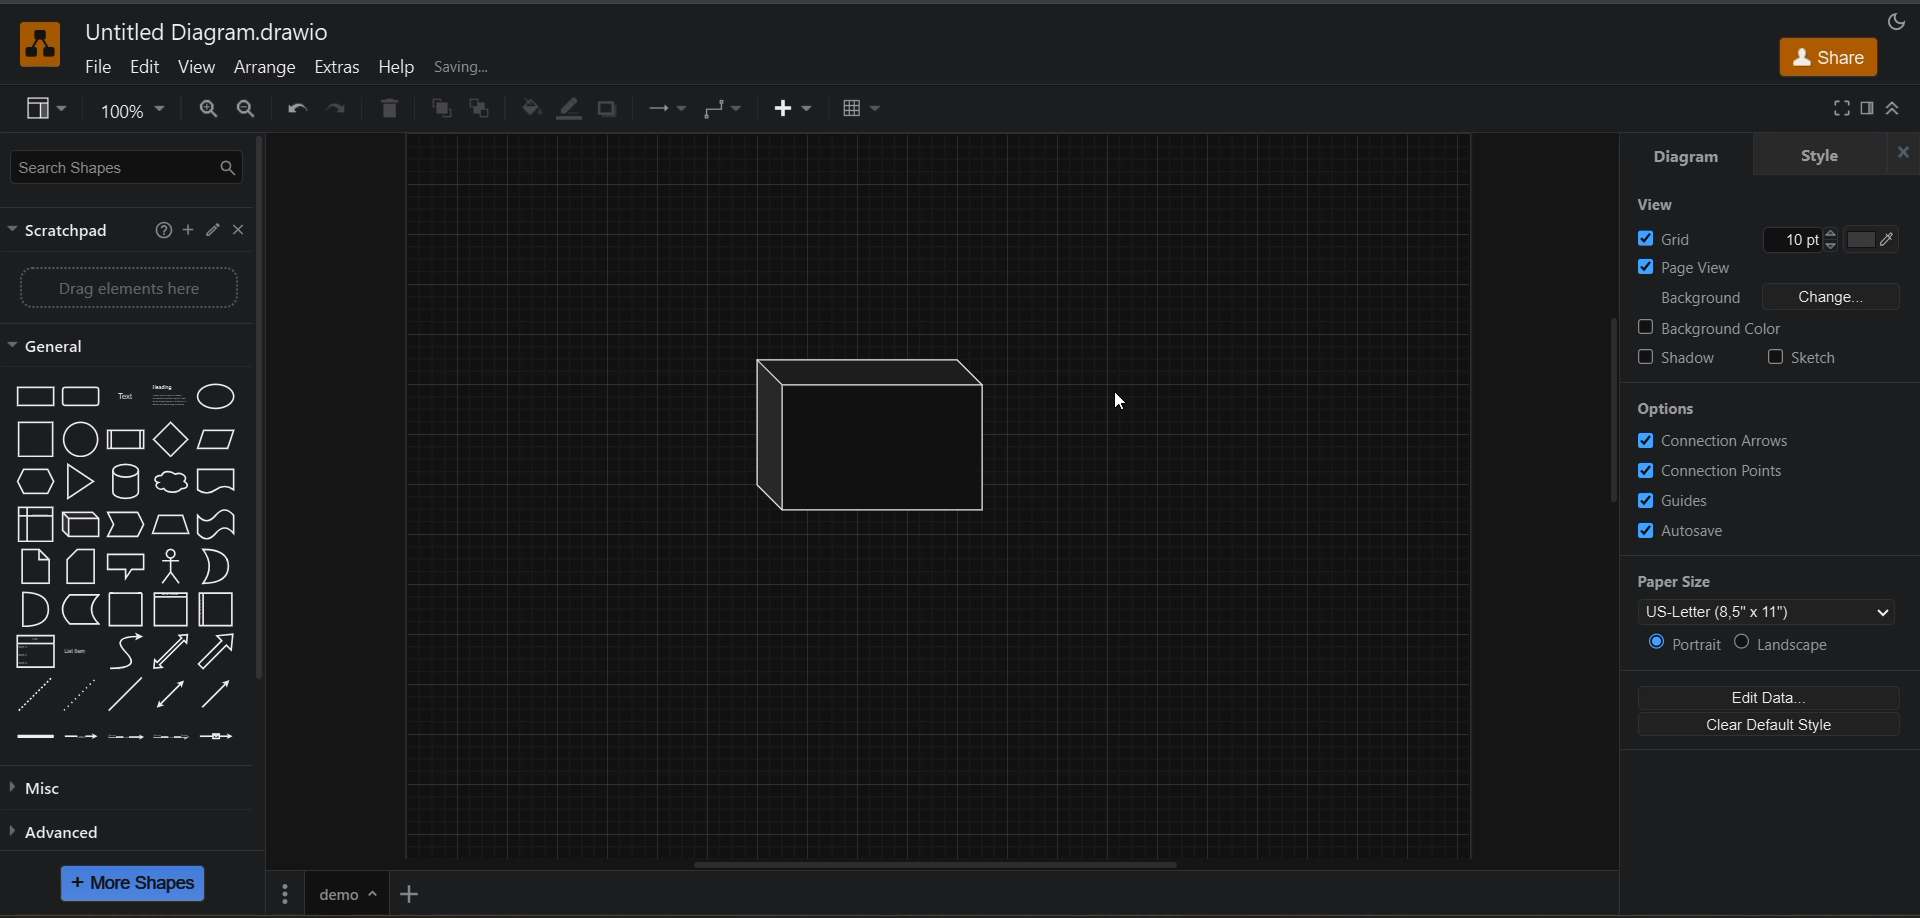  What do you see at coordinates (1762, 268) in the screenshot?
I see `page view` at bounding box center [1762, 268].